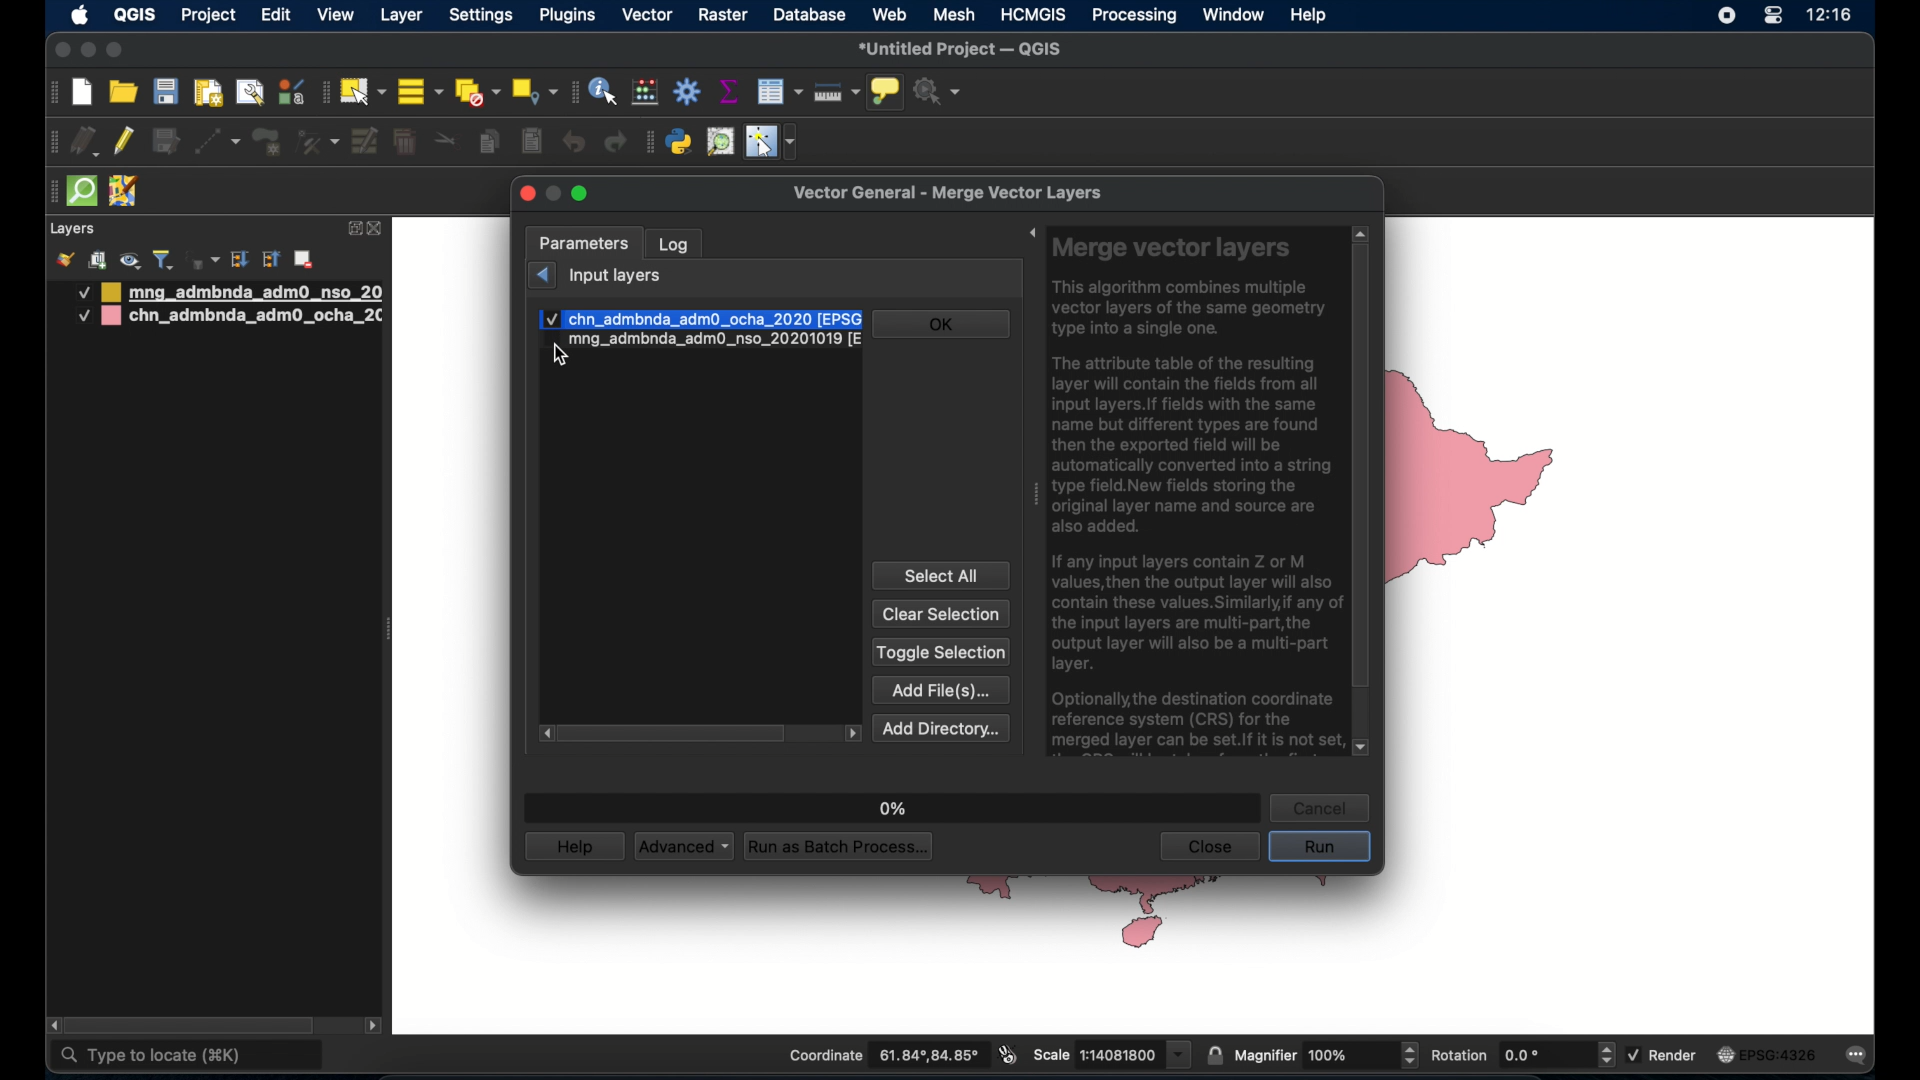 The width and height of the screenshot is (1920, 1080). Describe the element at coordinates (55, 145) in the screenshot. I see `digitizing toolbar` at that location.